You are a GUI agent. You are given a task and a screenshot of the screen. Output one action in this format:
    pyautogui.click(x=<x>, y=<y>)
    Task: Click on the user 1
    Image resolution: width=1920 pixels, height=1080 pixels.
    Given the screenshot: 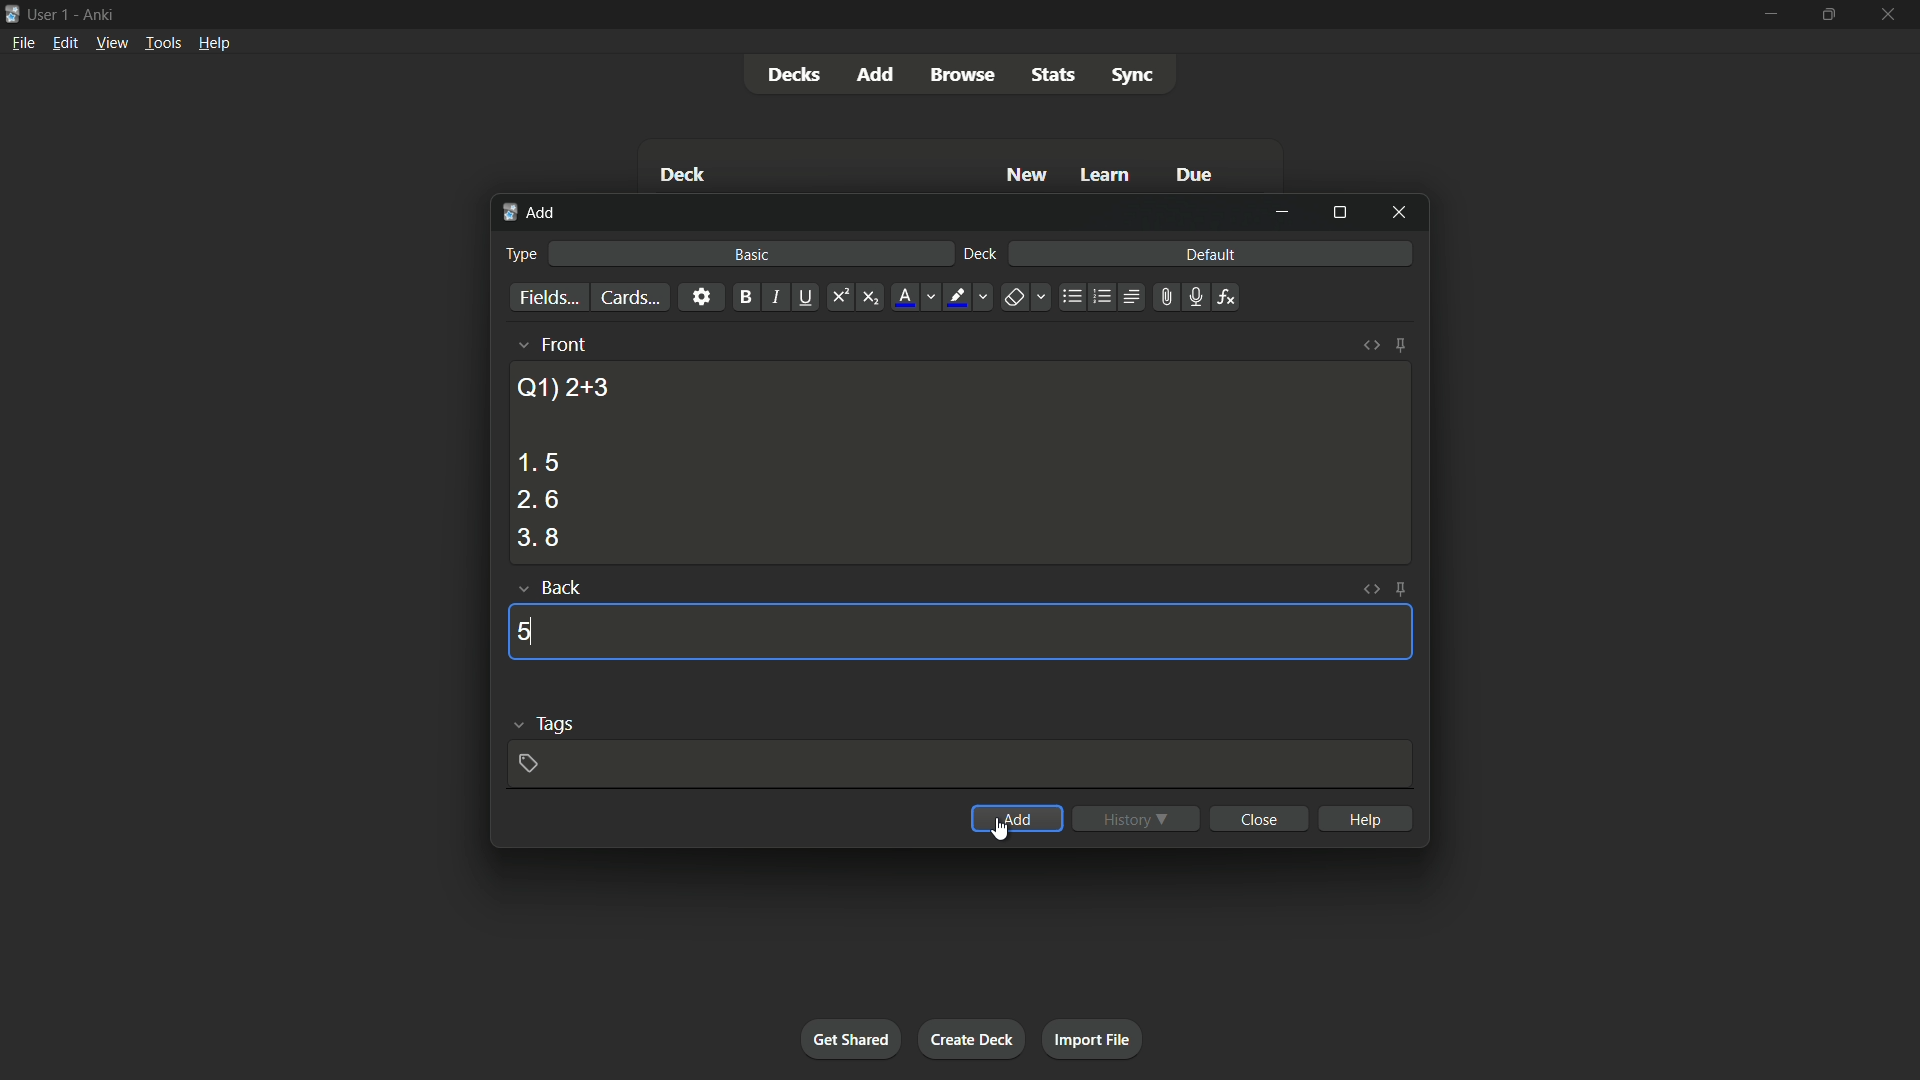 What is the action you would take?
    pyautogui.click(x=49, y=11)
    